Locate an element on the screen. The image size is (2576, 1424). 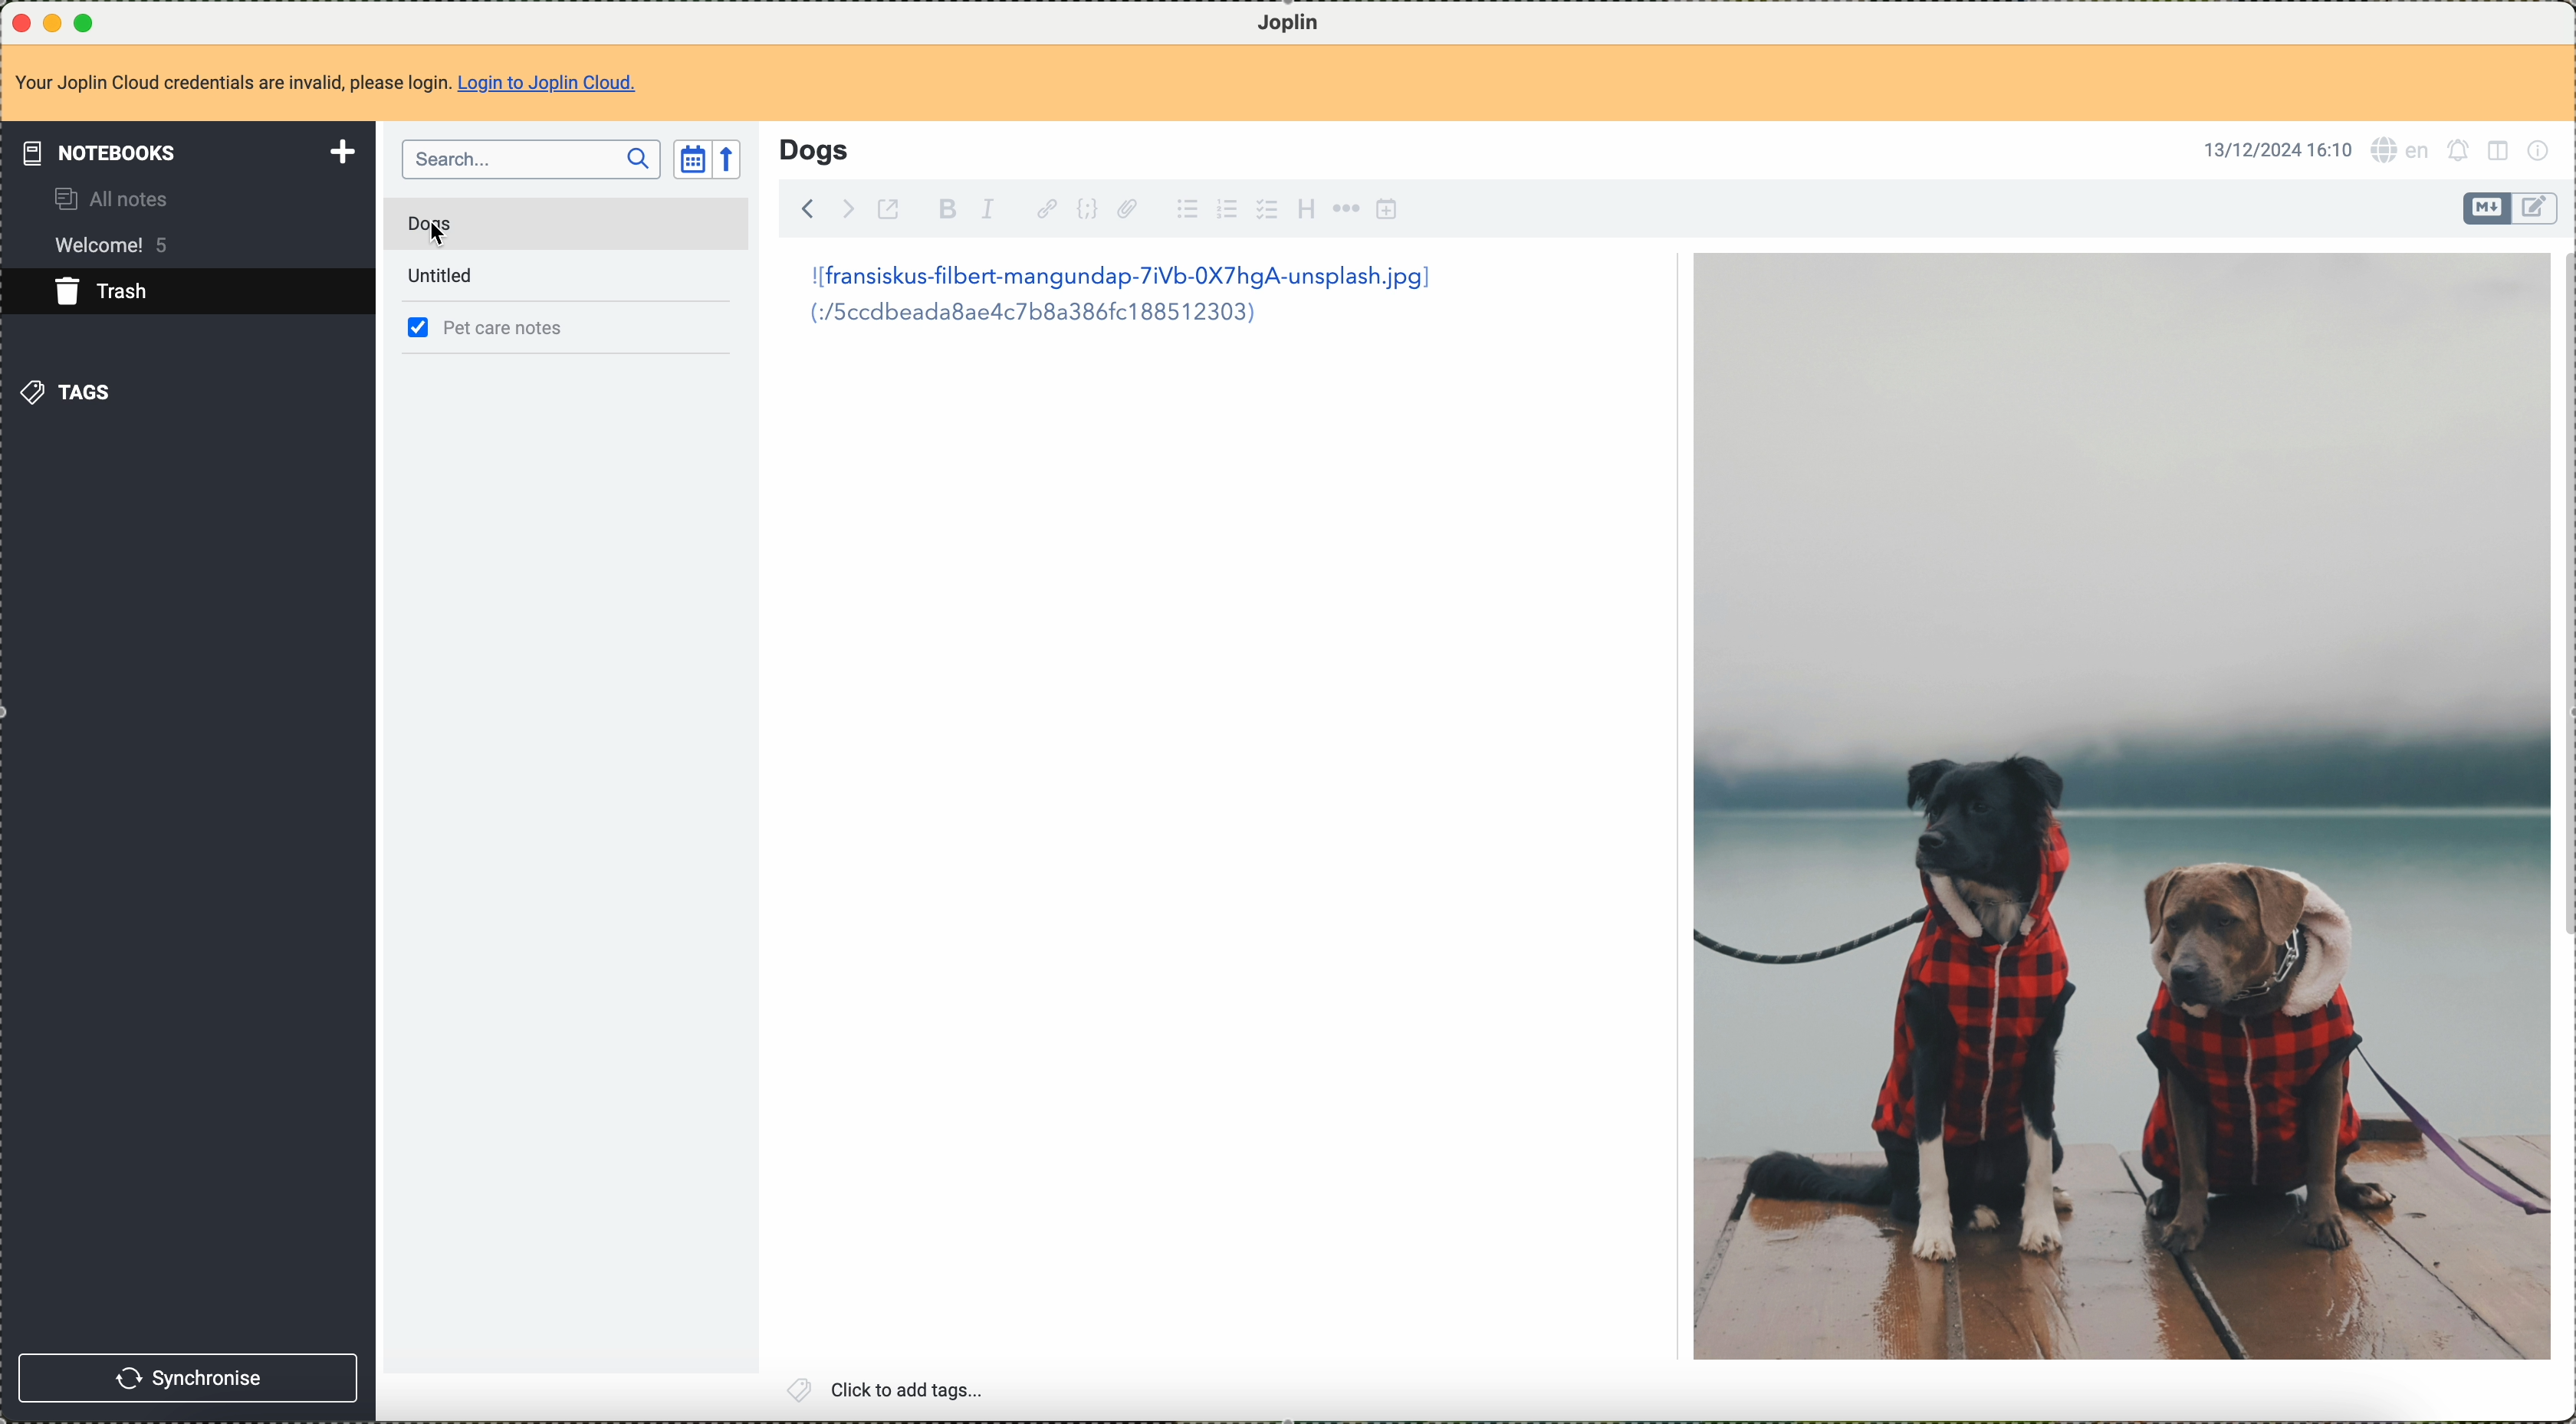
numbered list is located at coordinates (1225, 211).